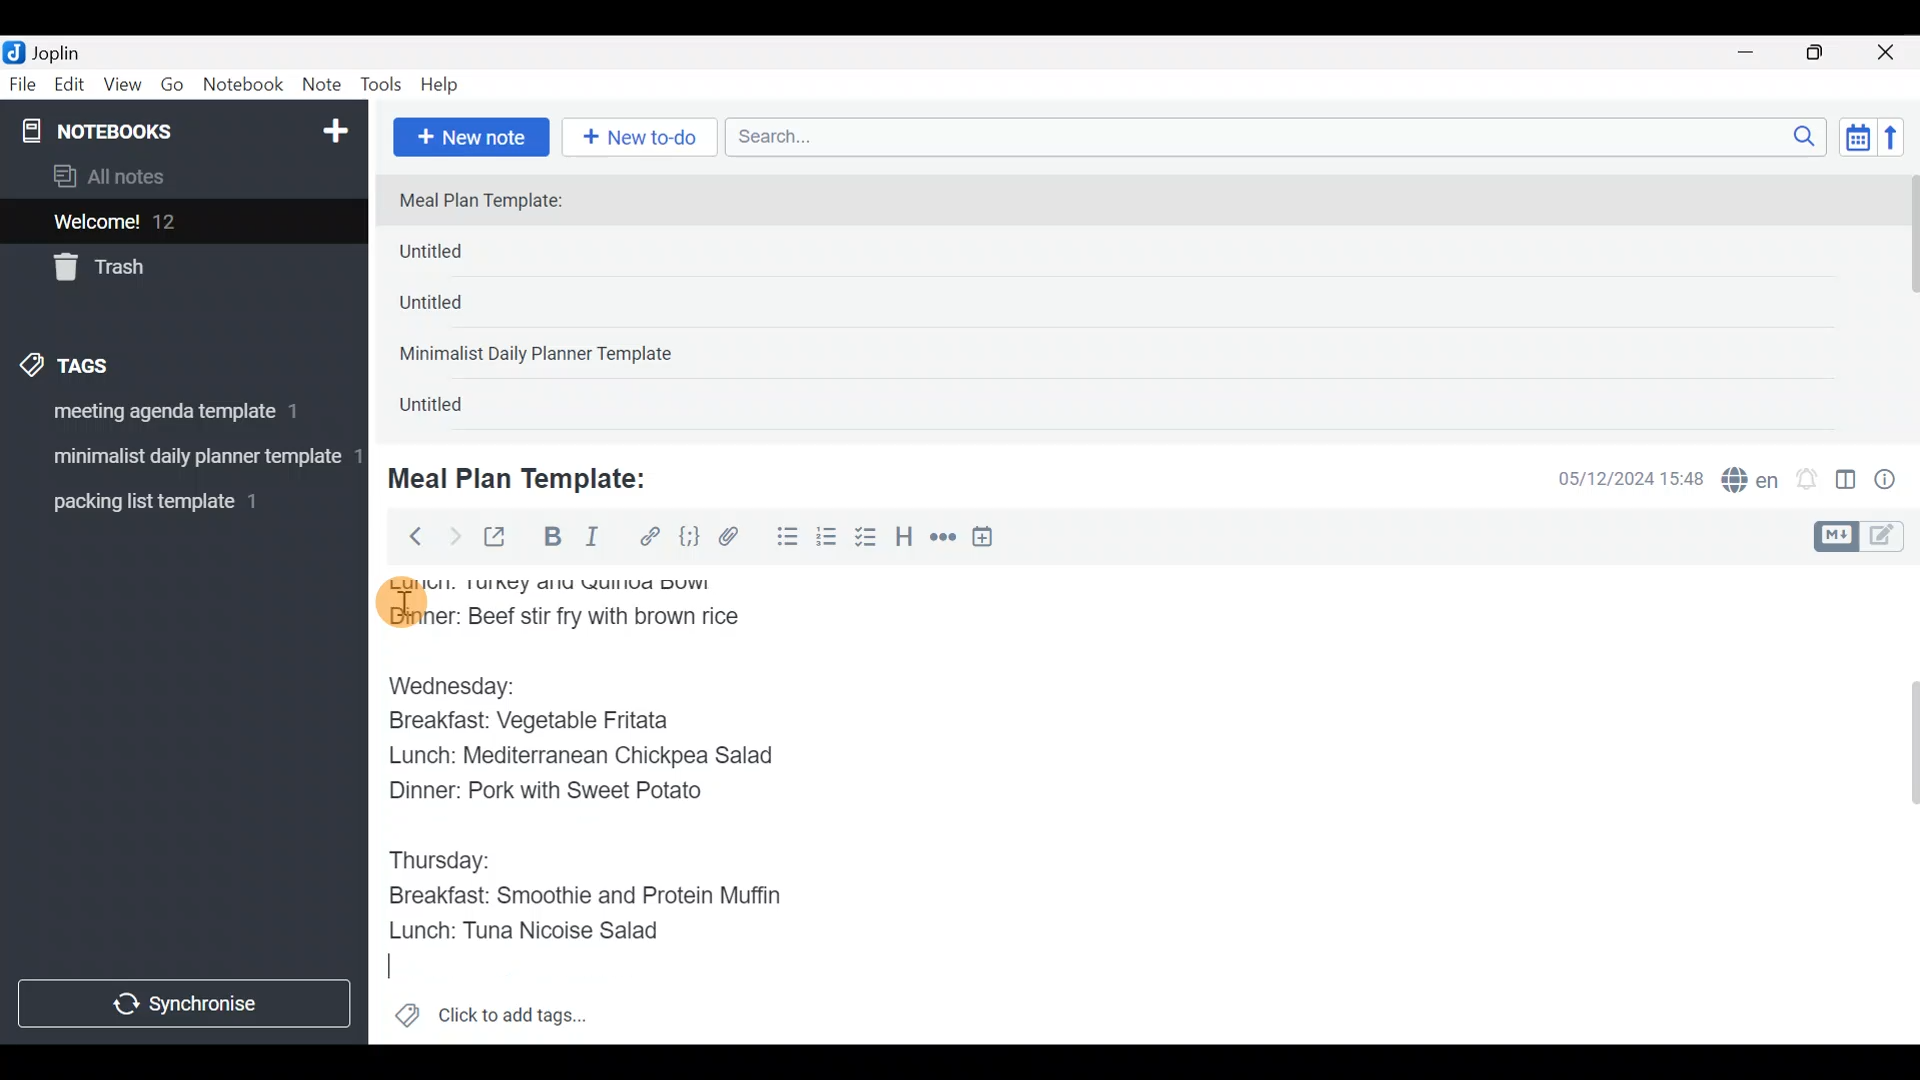 The image size is (1920, 1080). Describe the element at coordinates (590, 541) in the screenshot. I see `Italic` at that location.